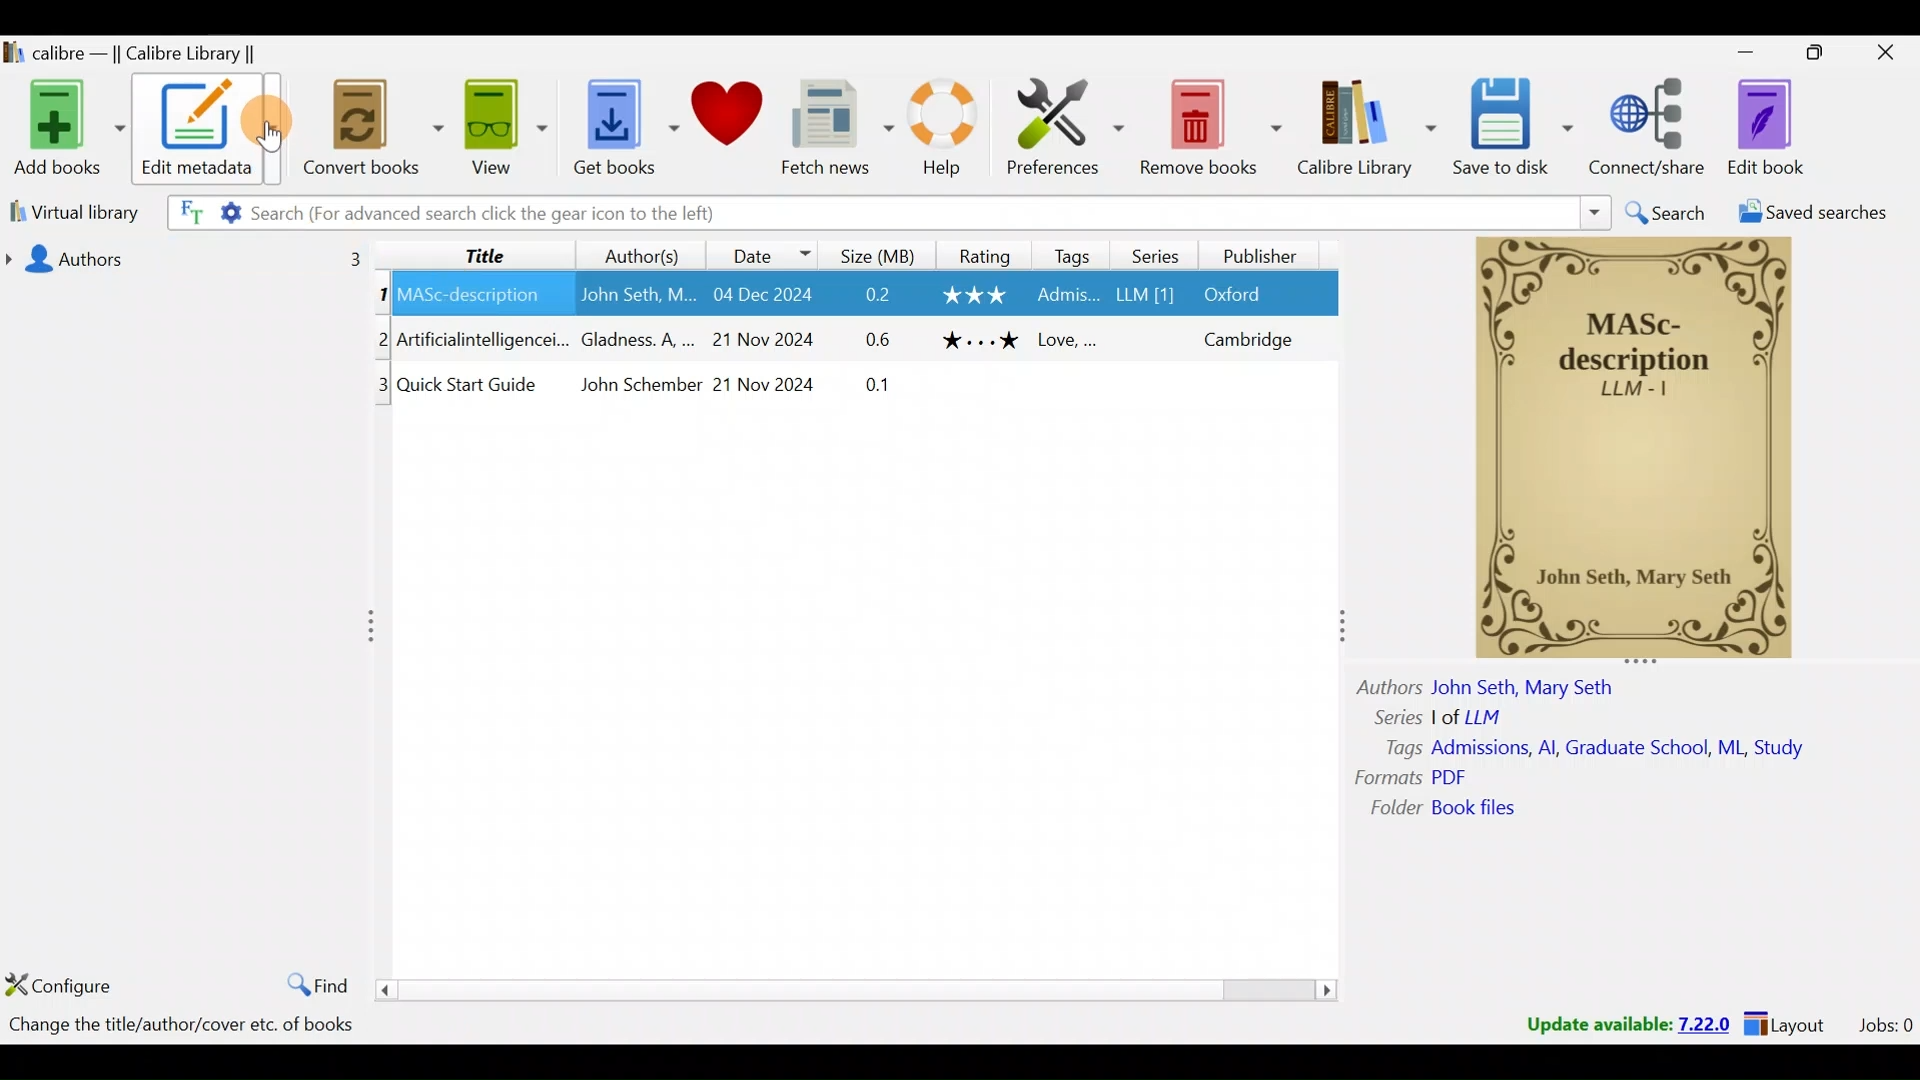 The image size is (1920, 1080). I want to click on Convert books, so click(374, 132).